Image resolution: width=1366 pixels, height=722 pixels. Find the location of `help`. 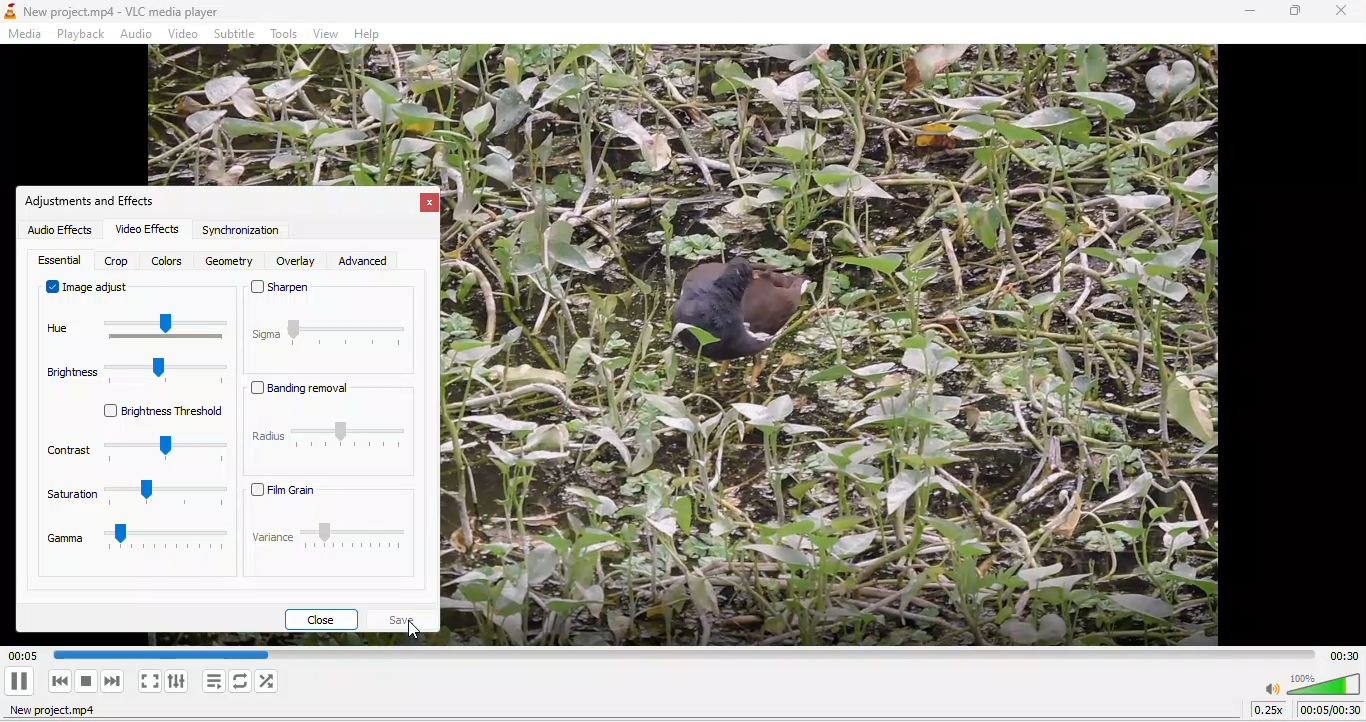

help is located at coordinates (373, 35).